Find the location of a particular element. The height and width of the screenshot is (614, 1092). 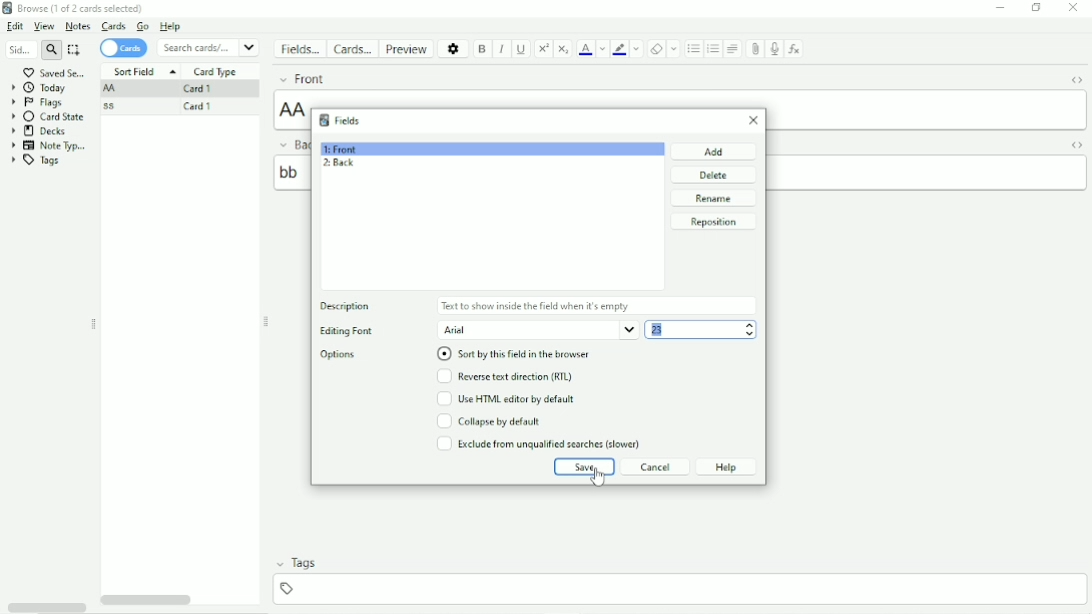

Decrease size is located at coordinates (749, 334).